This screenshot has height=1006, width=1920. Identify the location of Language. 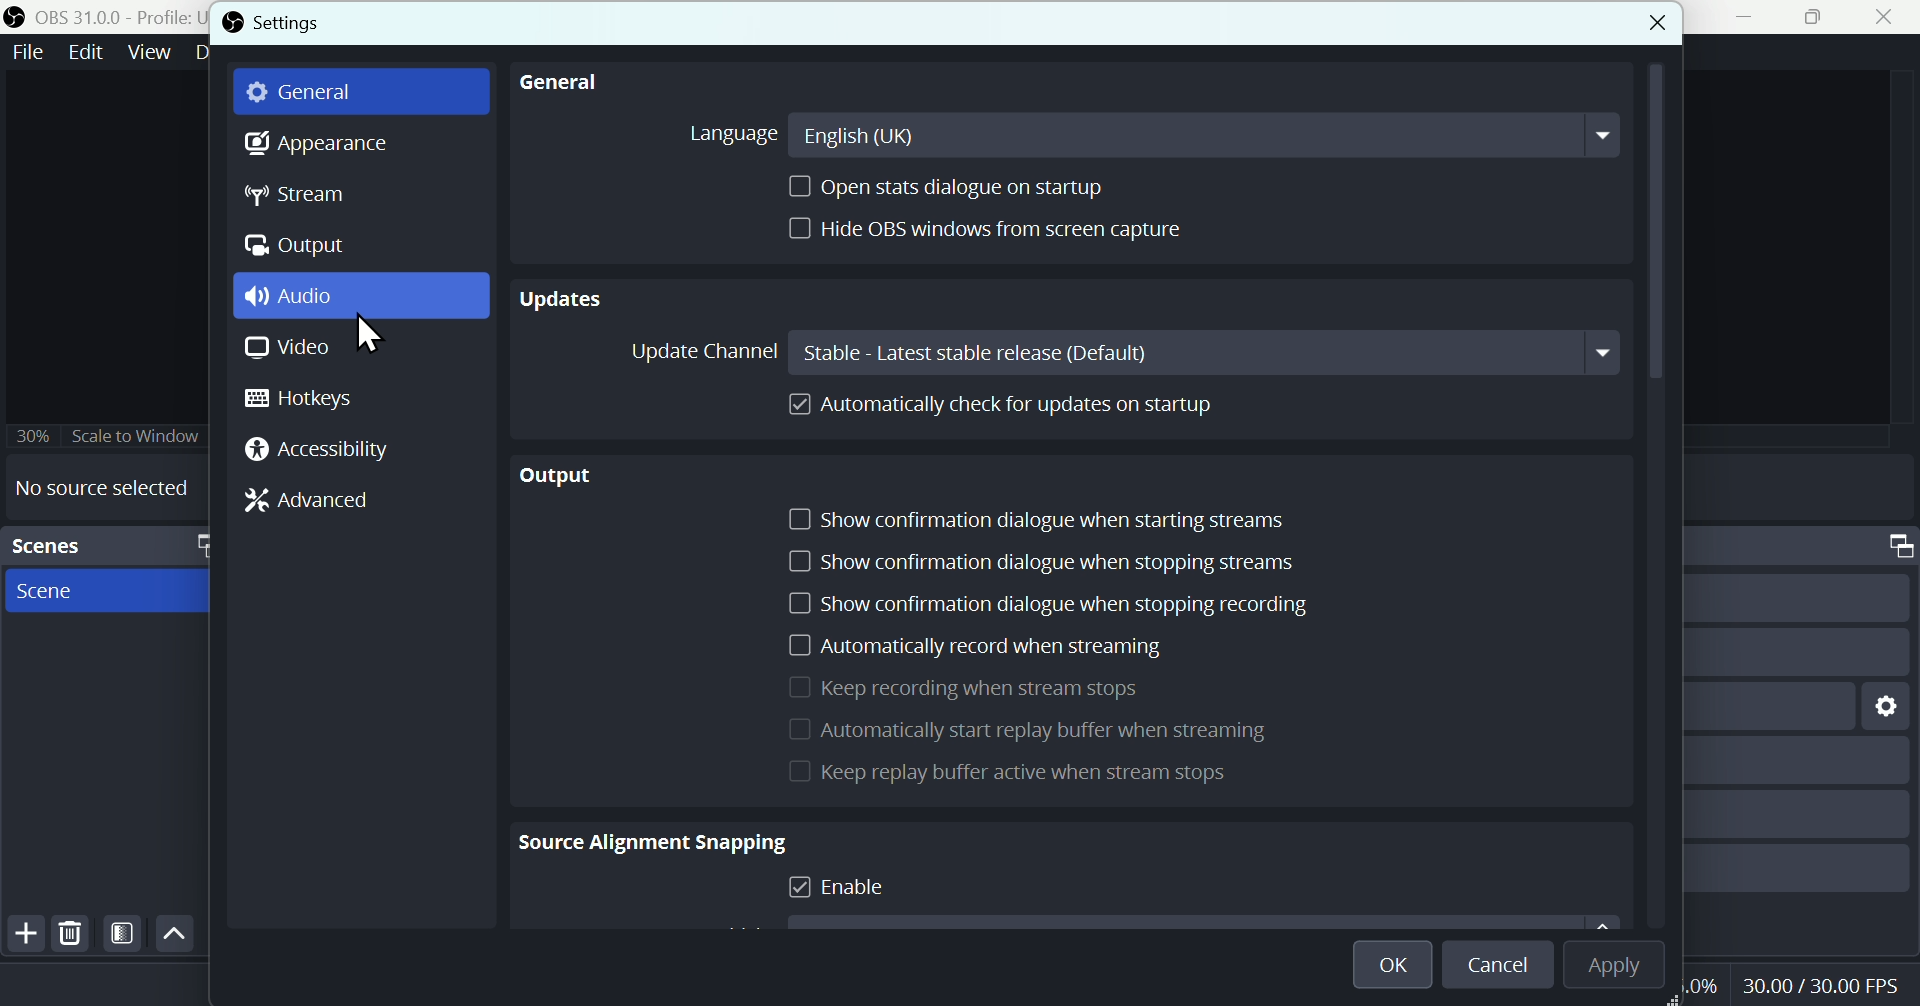
(1146, 131).